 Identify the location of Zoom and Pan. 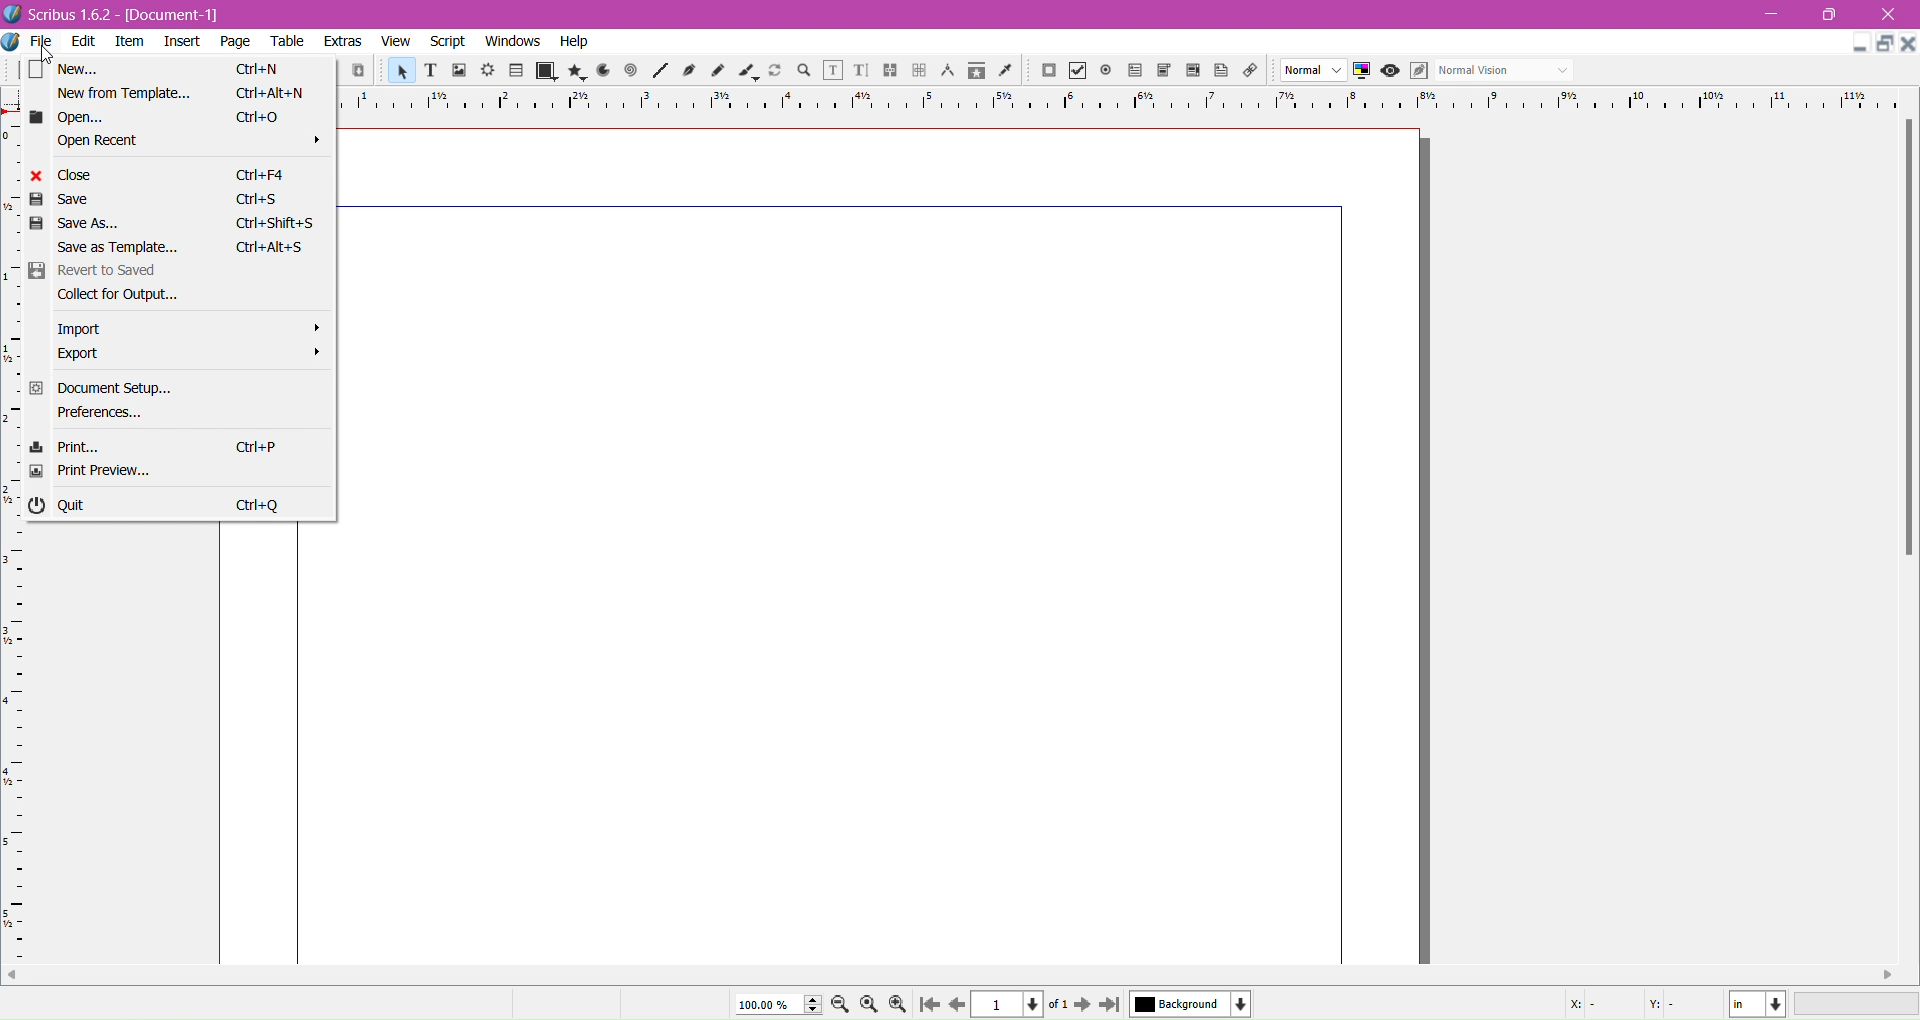
(803, 72).